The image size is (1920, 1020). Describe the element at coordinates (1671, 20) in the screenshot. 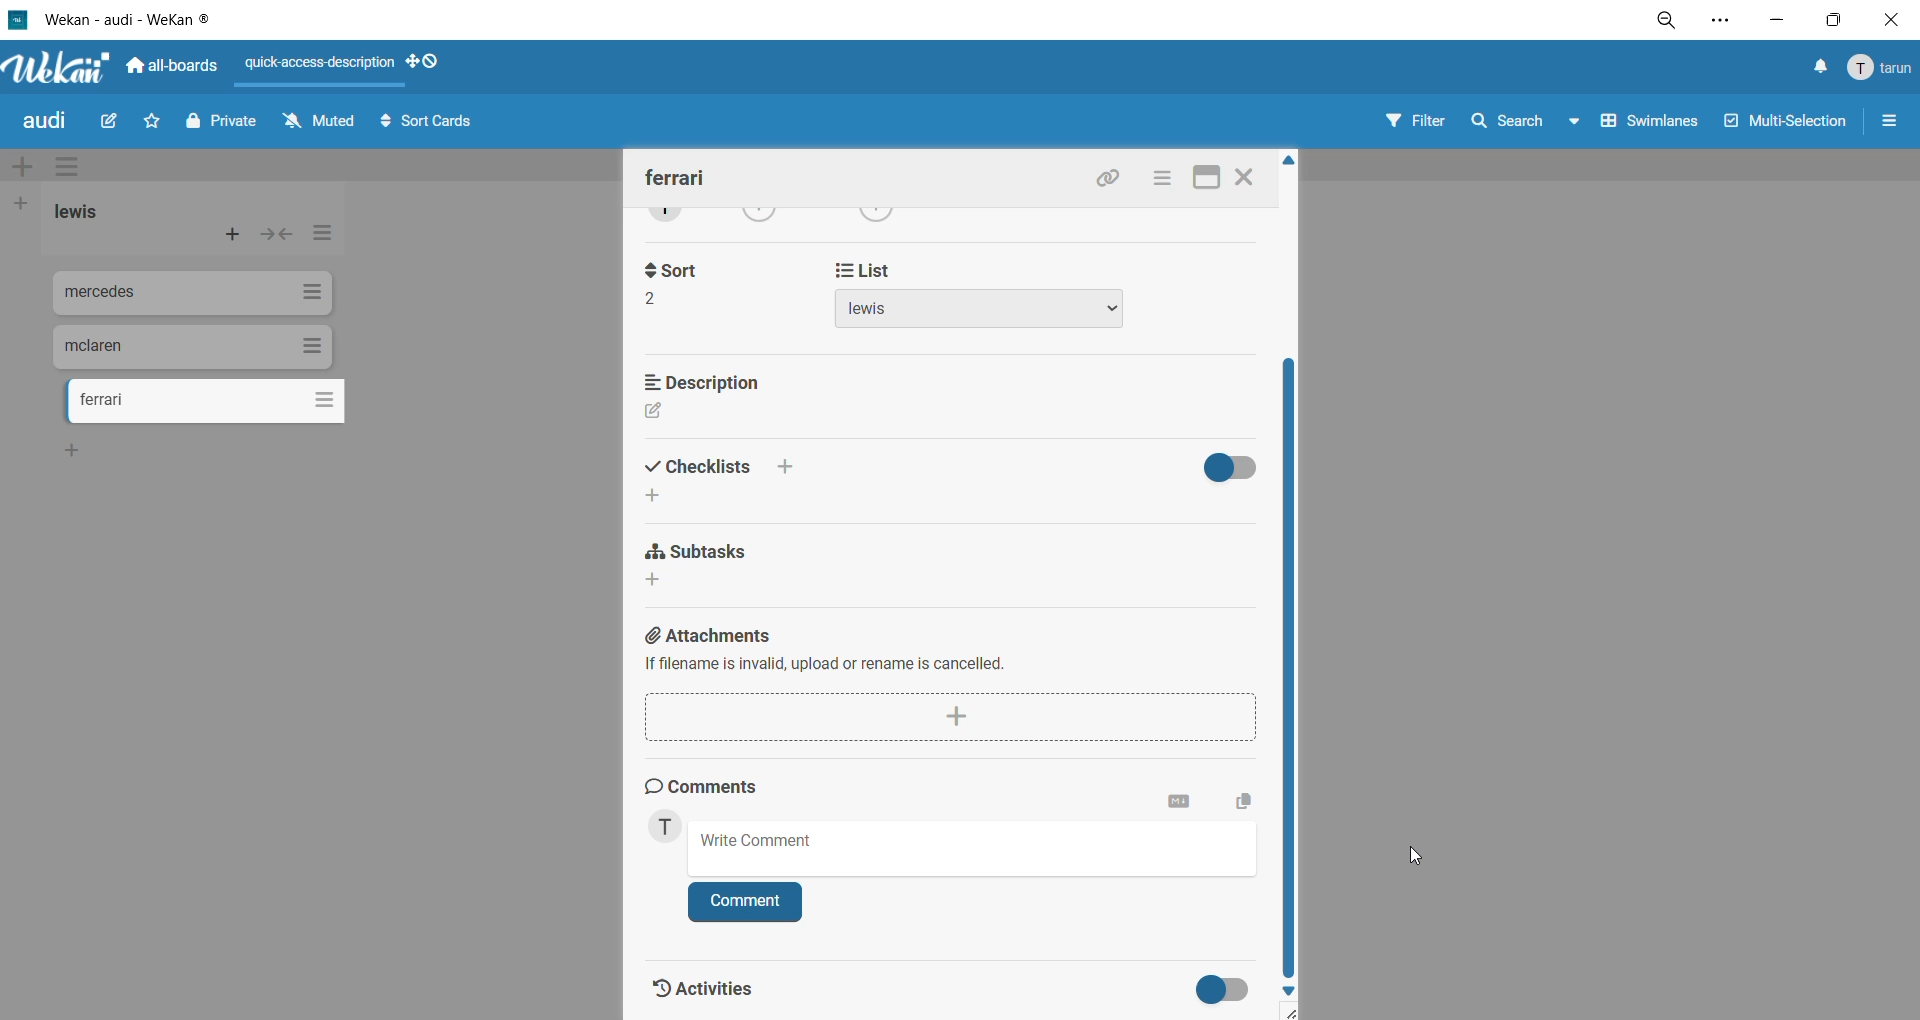

I see `zoom` at that location.